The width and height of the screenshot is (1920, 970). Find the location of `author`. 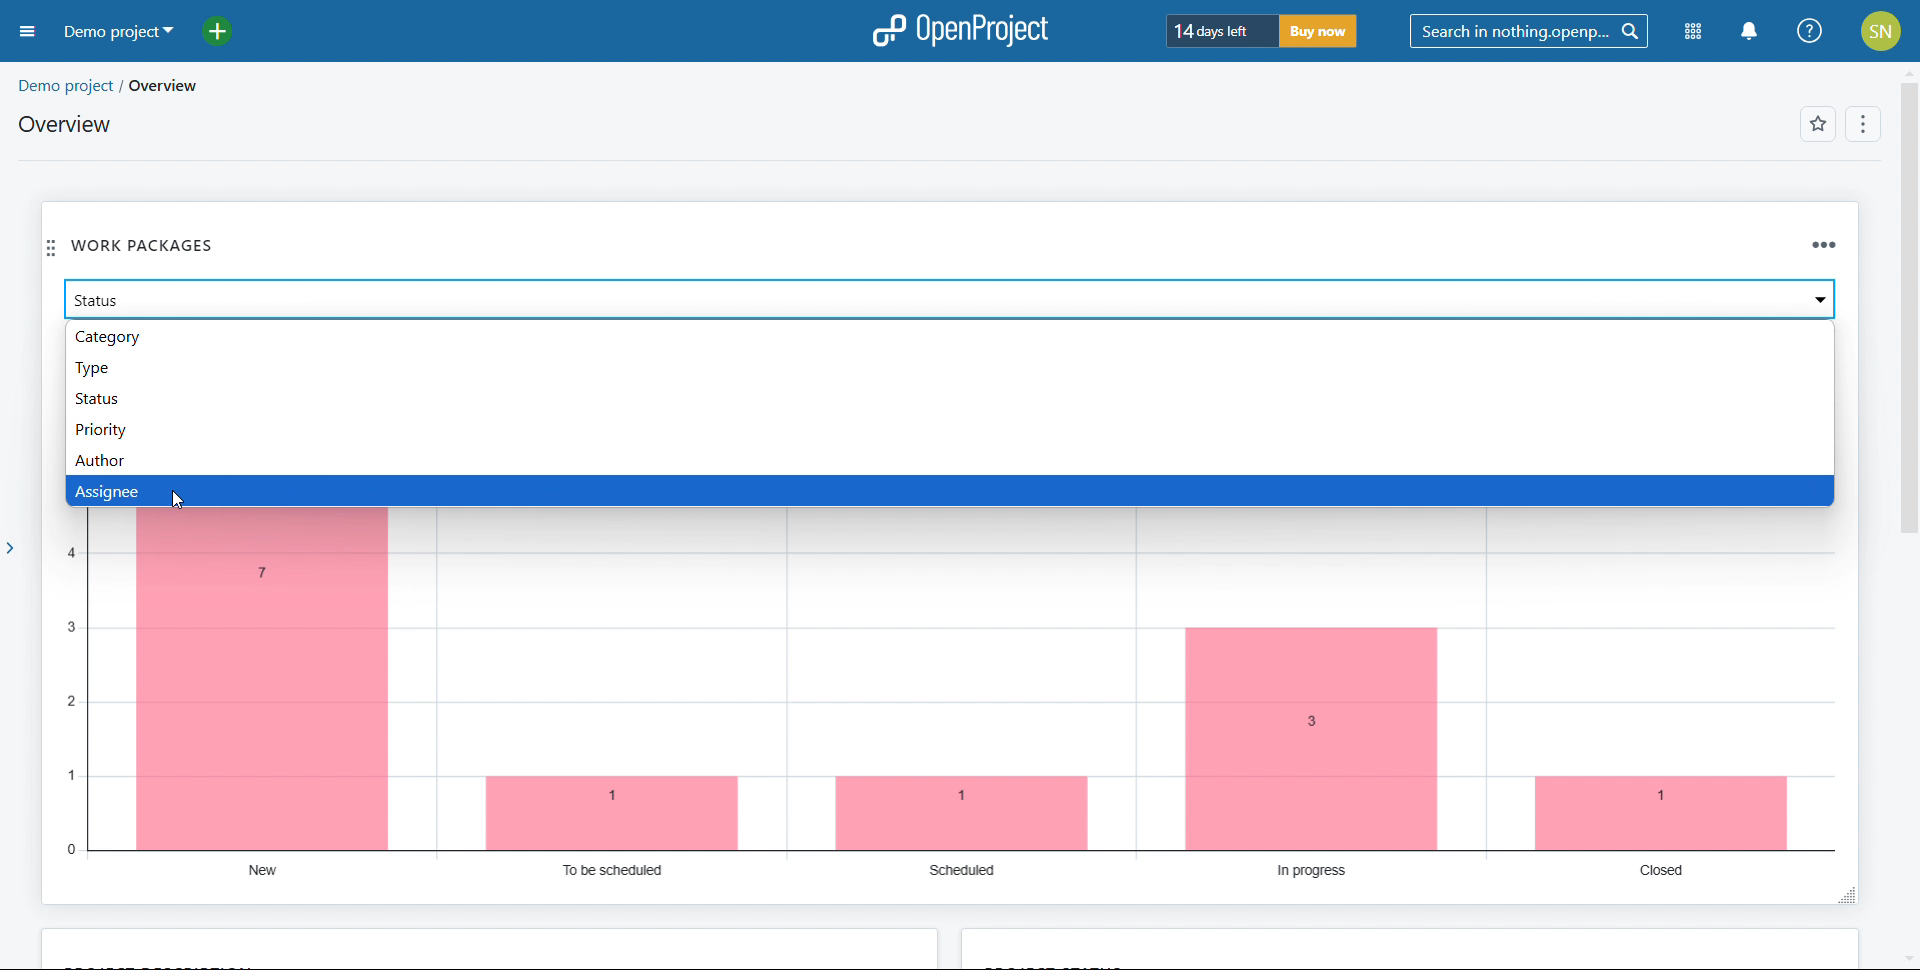

author is located at coordinates (951, 459).